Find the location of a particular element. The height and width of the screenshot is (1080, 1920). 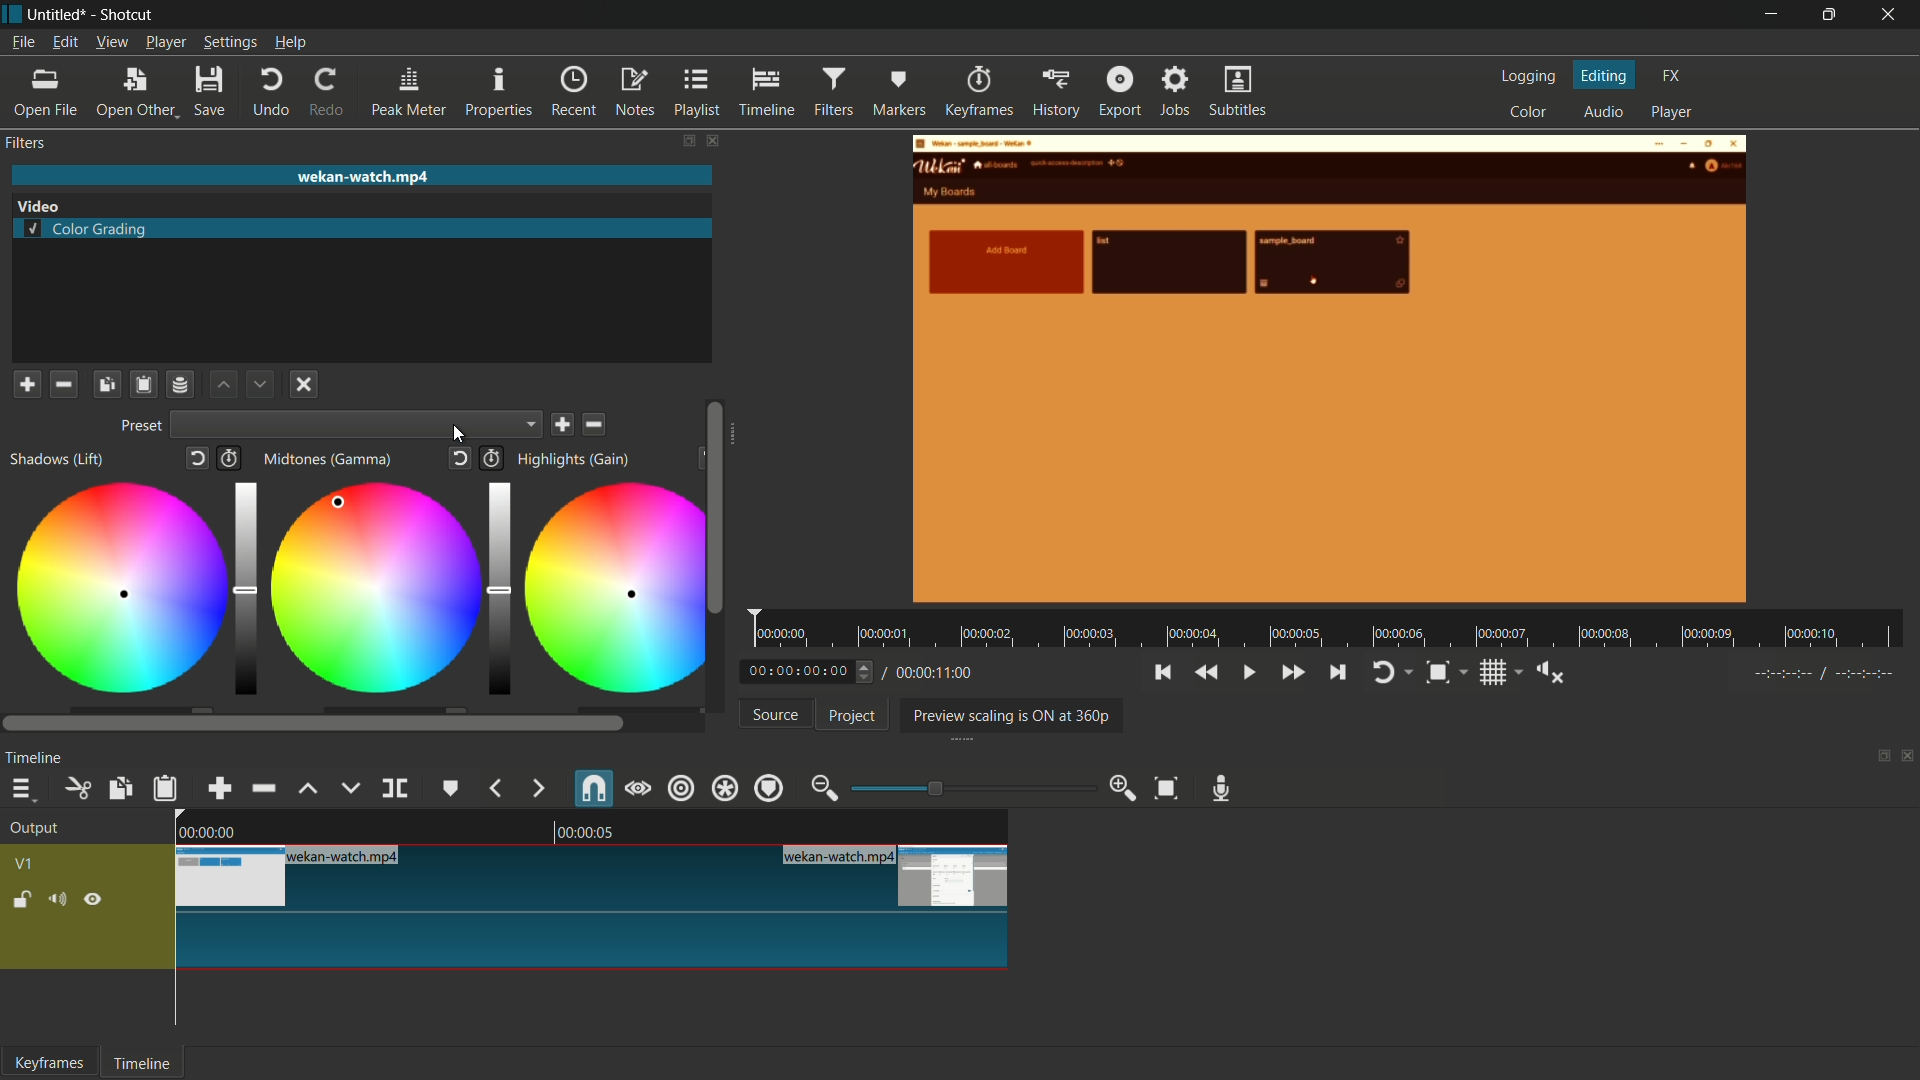

snap is located at coordinates (592, 789).